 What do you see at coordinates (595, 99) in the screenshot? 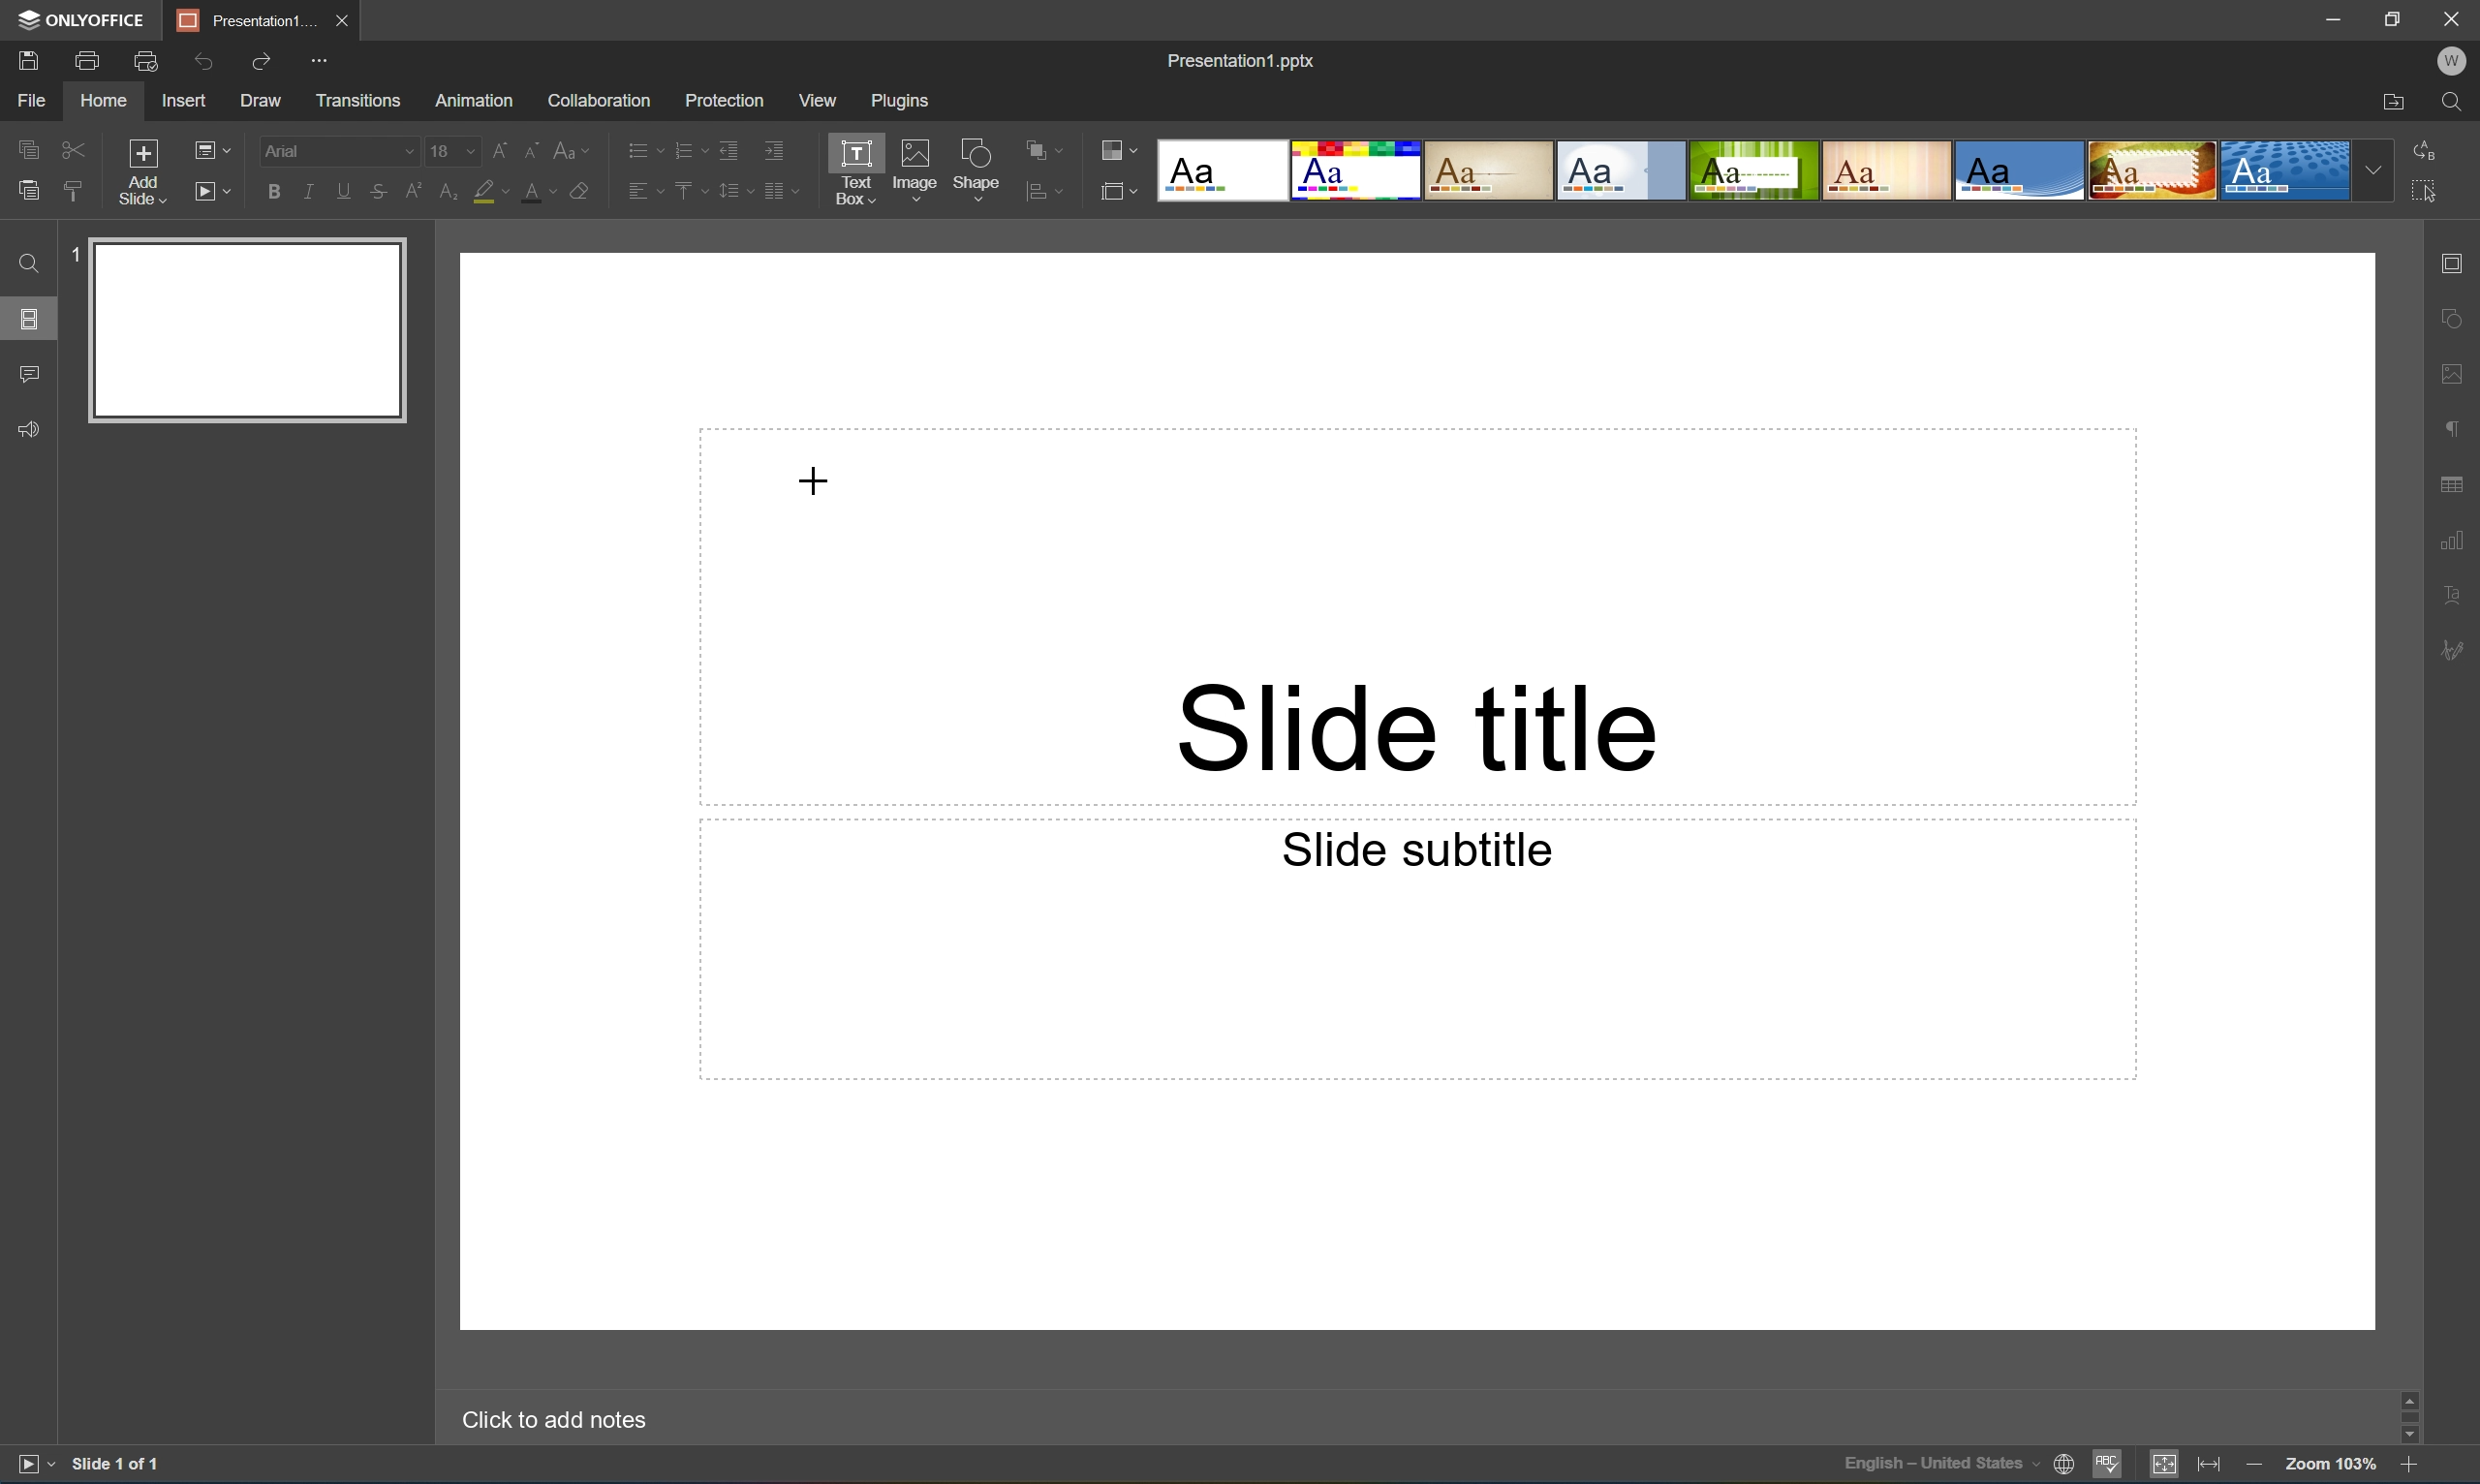
I see `Collaboration` at bounding box center [595, 99].